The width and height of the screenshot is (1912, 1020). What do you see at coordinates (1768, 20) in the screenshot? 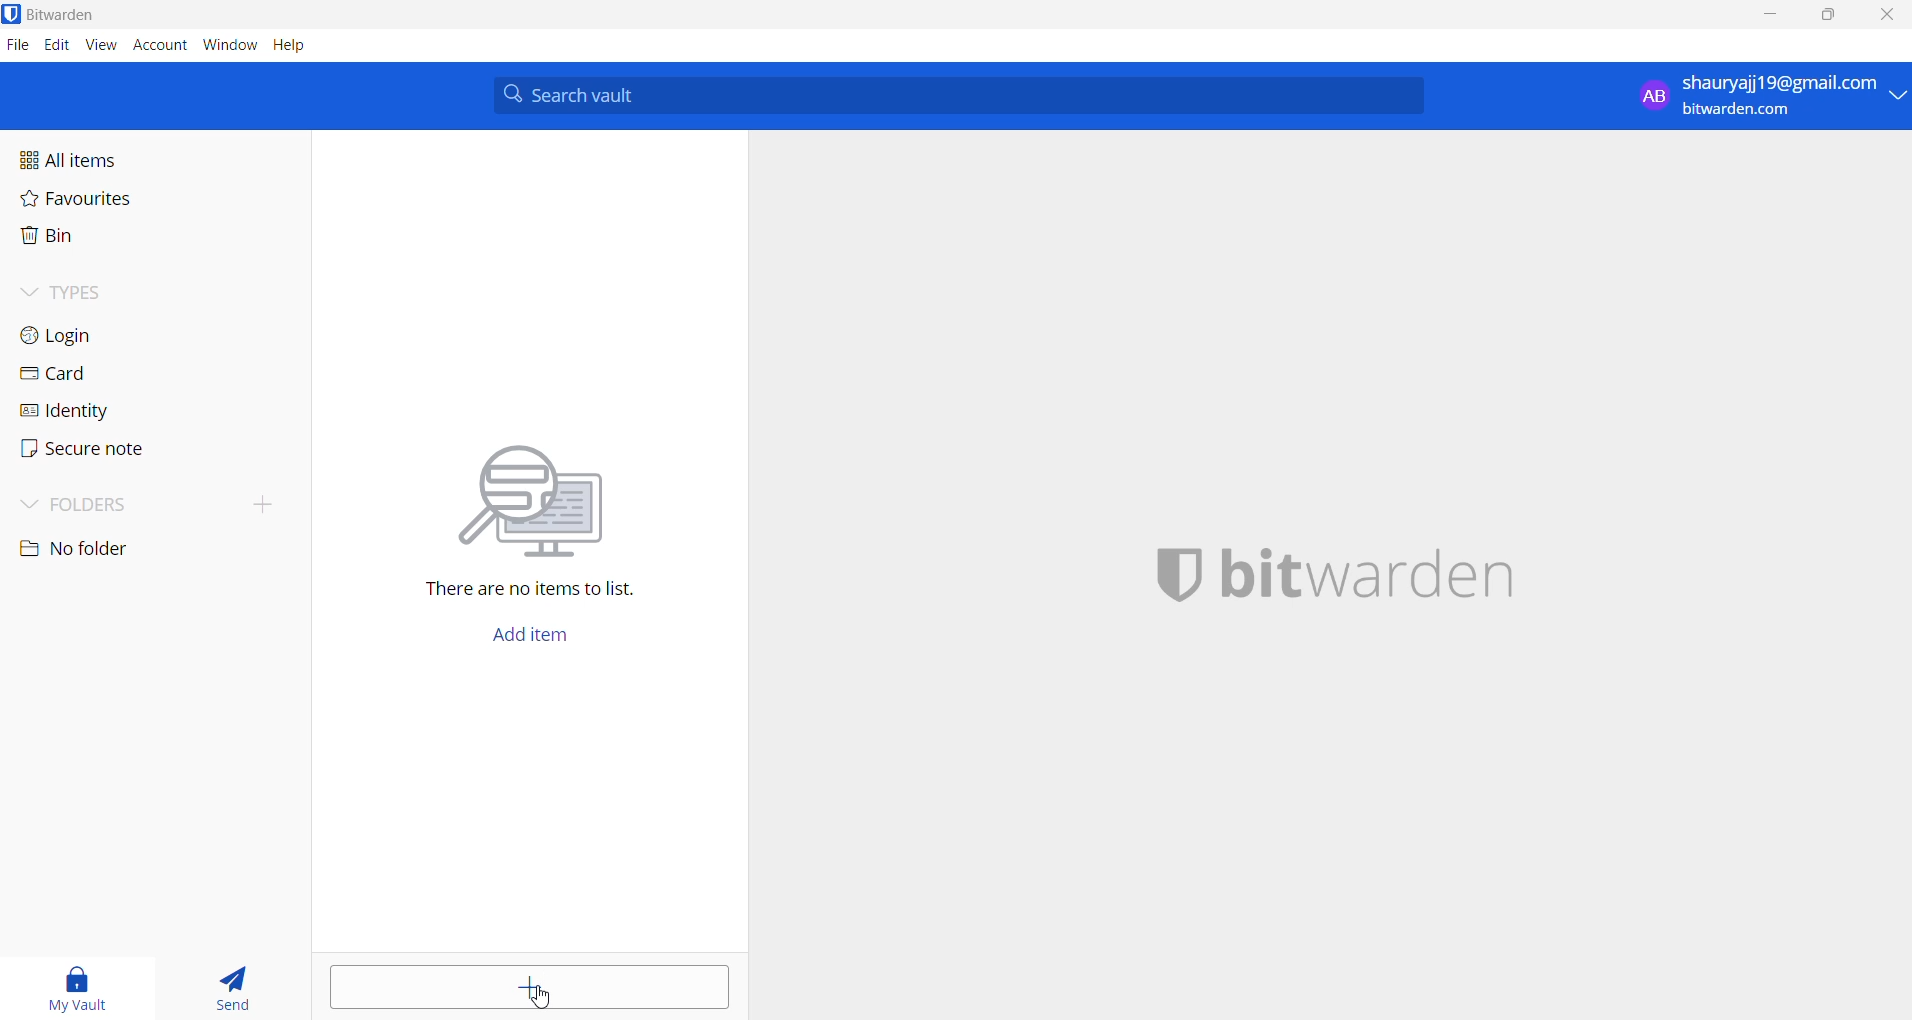
I see `minimize` at bounding box center [1768, 20].